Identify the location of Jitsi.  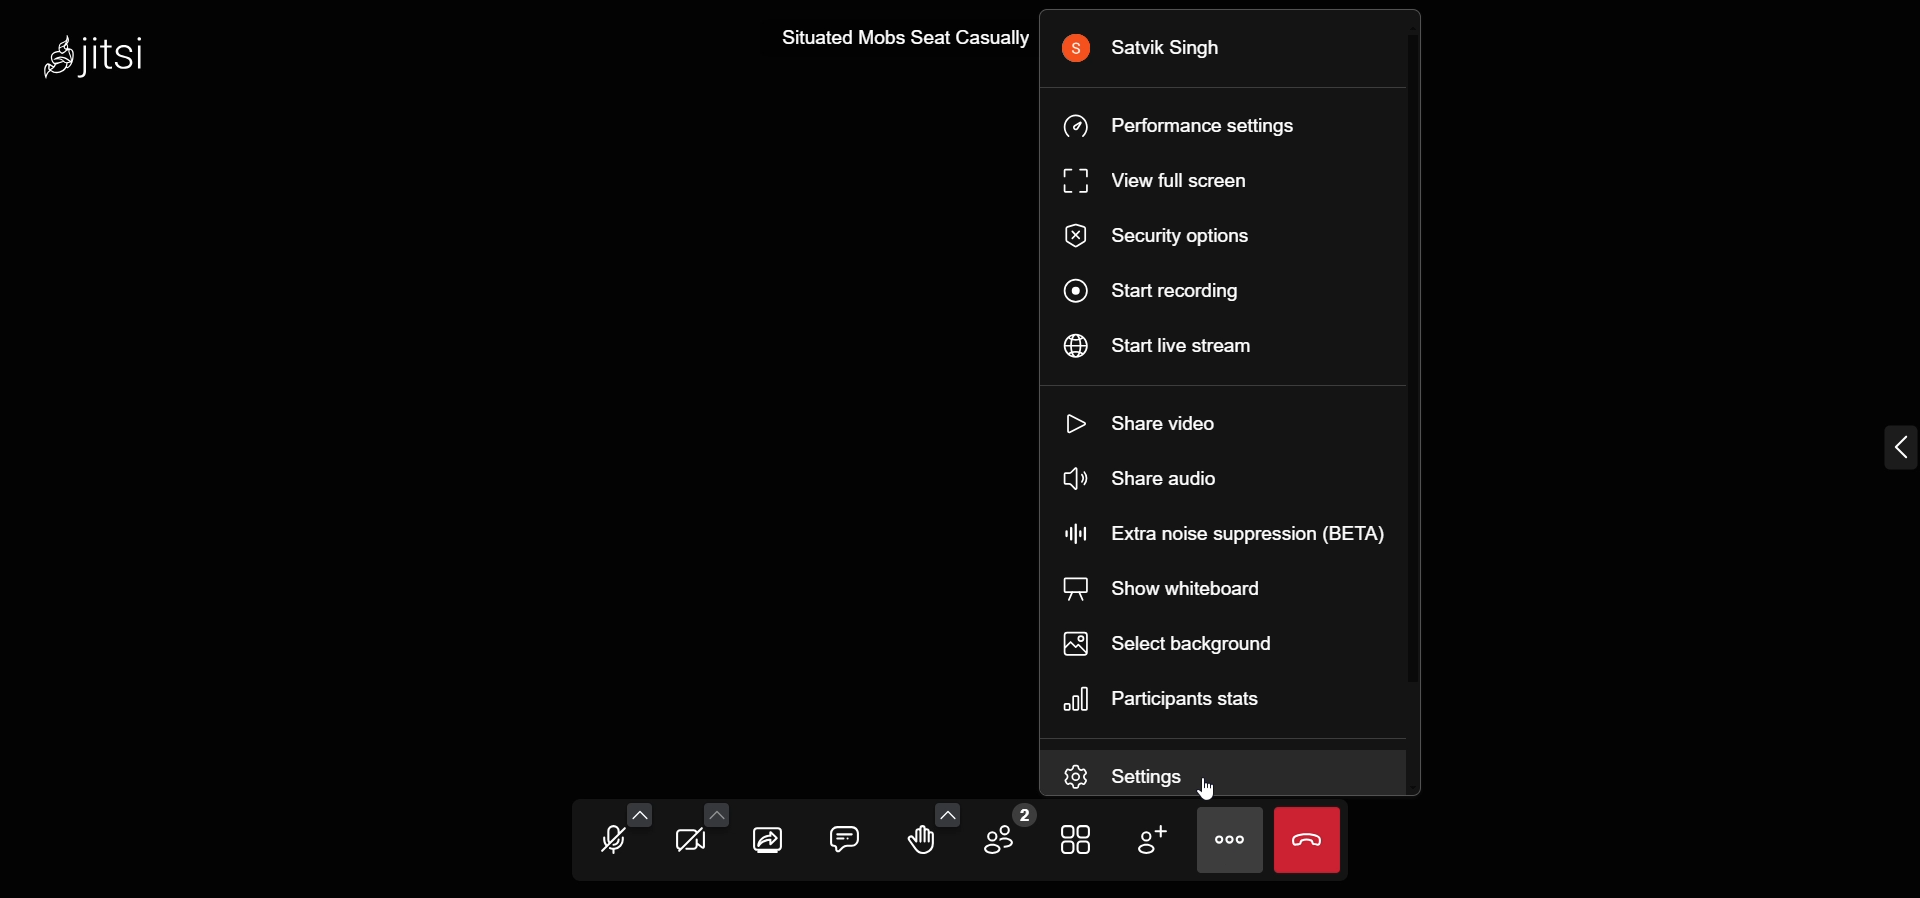
(103, 55).